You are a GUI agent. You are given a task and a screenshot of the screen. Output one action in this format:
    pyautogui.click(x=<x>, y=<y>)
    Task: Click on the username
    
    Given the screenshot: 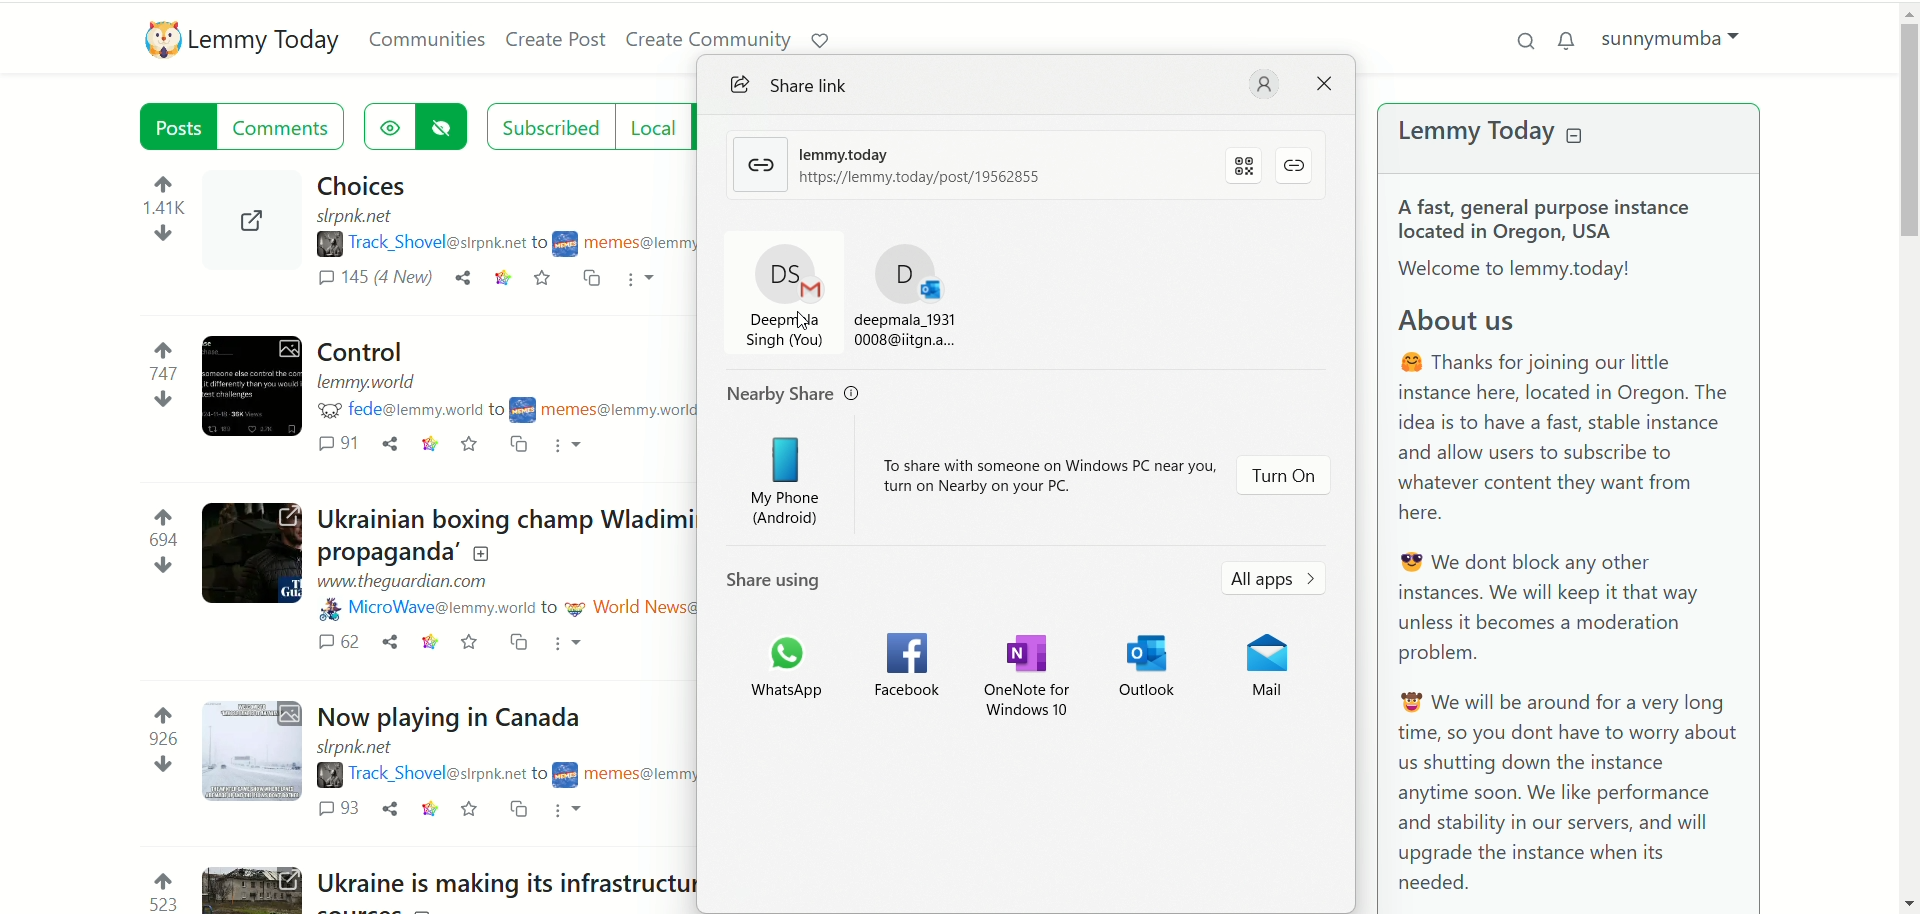 What is the action you would take?
    pyautogui.click(x=404, y=411)
    